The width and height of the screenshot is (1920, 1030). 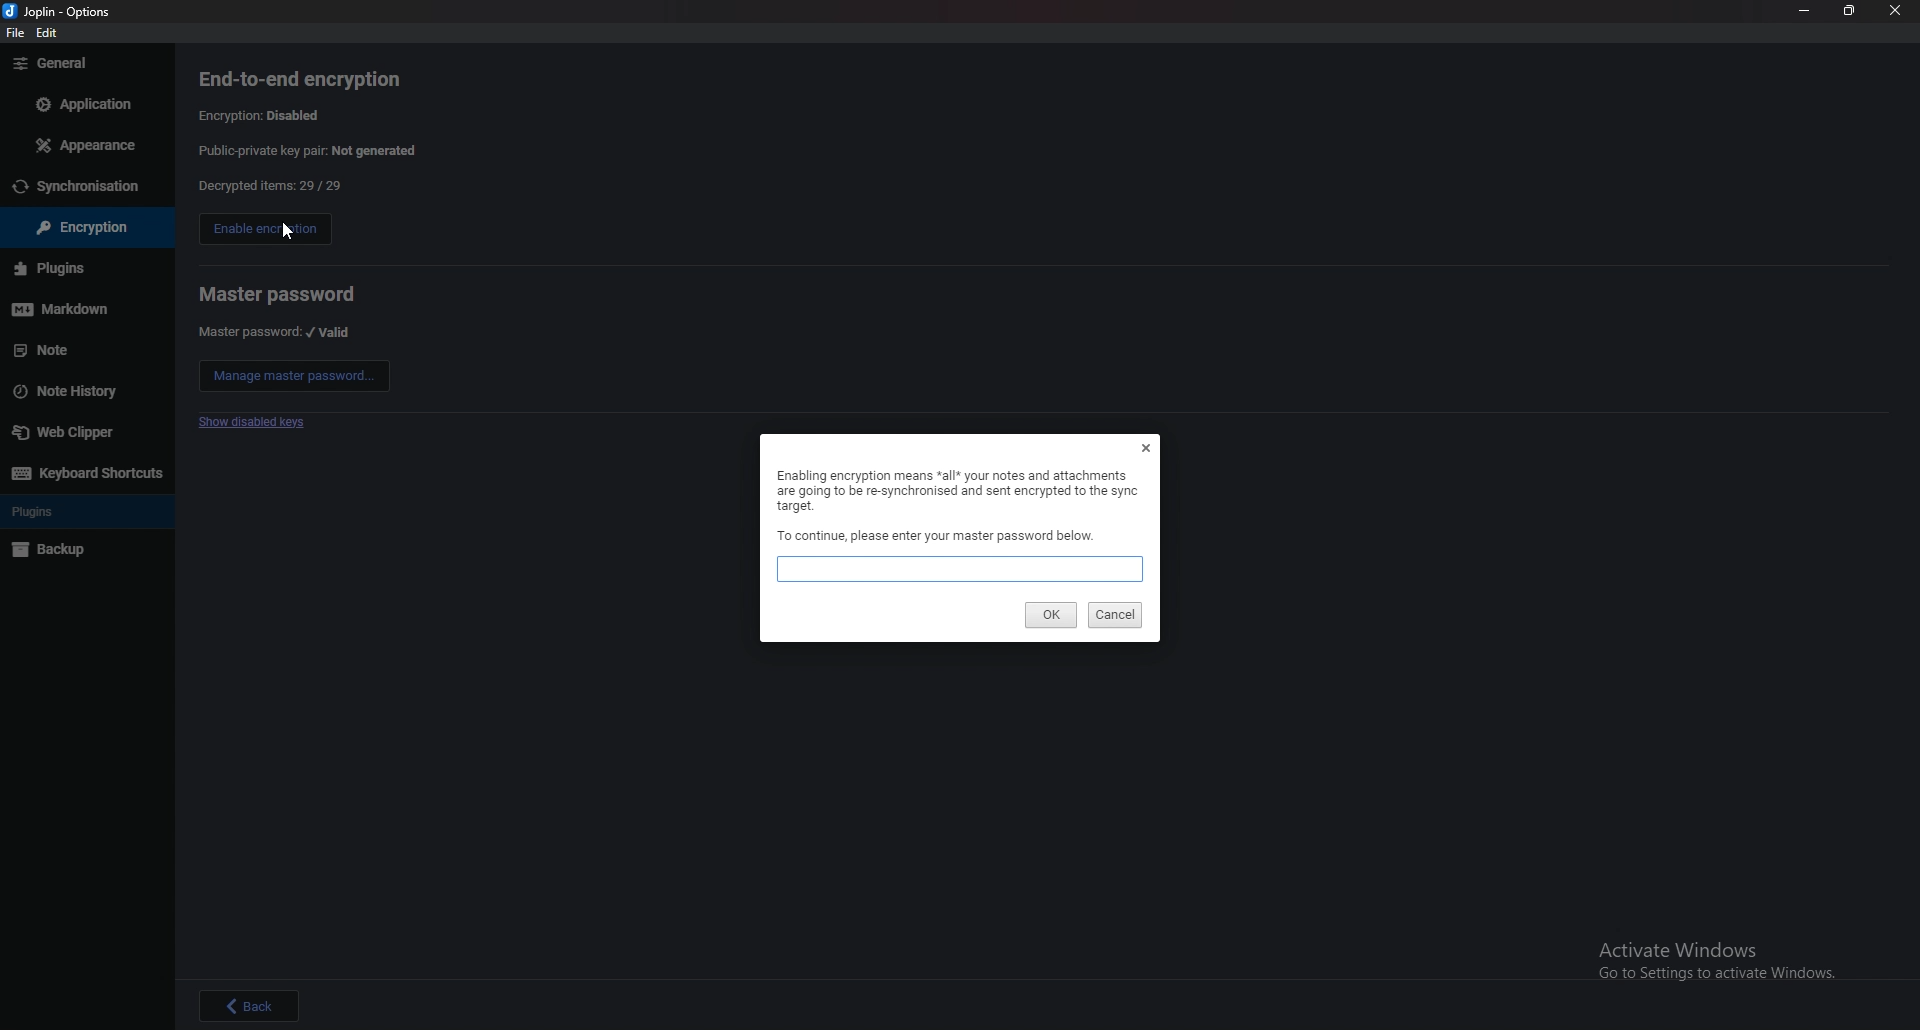 I want to click on end to end encryption, so click(x=304, y=78).